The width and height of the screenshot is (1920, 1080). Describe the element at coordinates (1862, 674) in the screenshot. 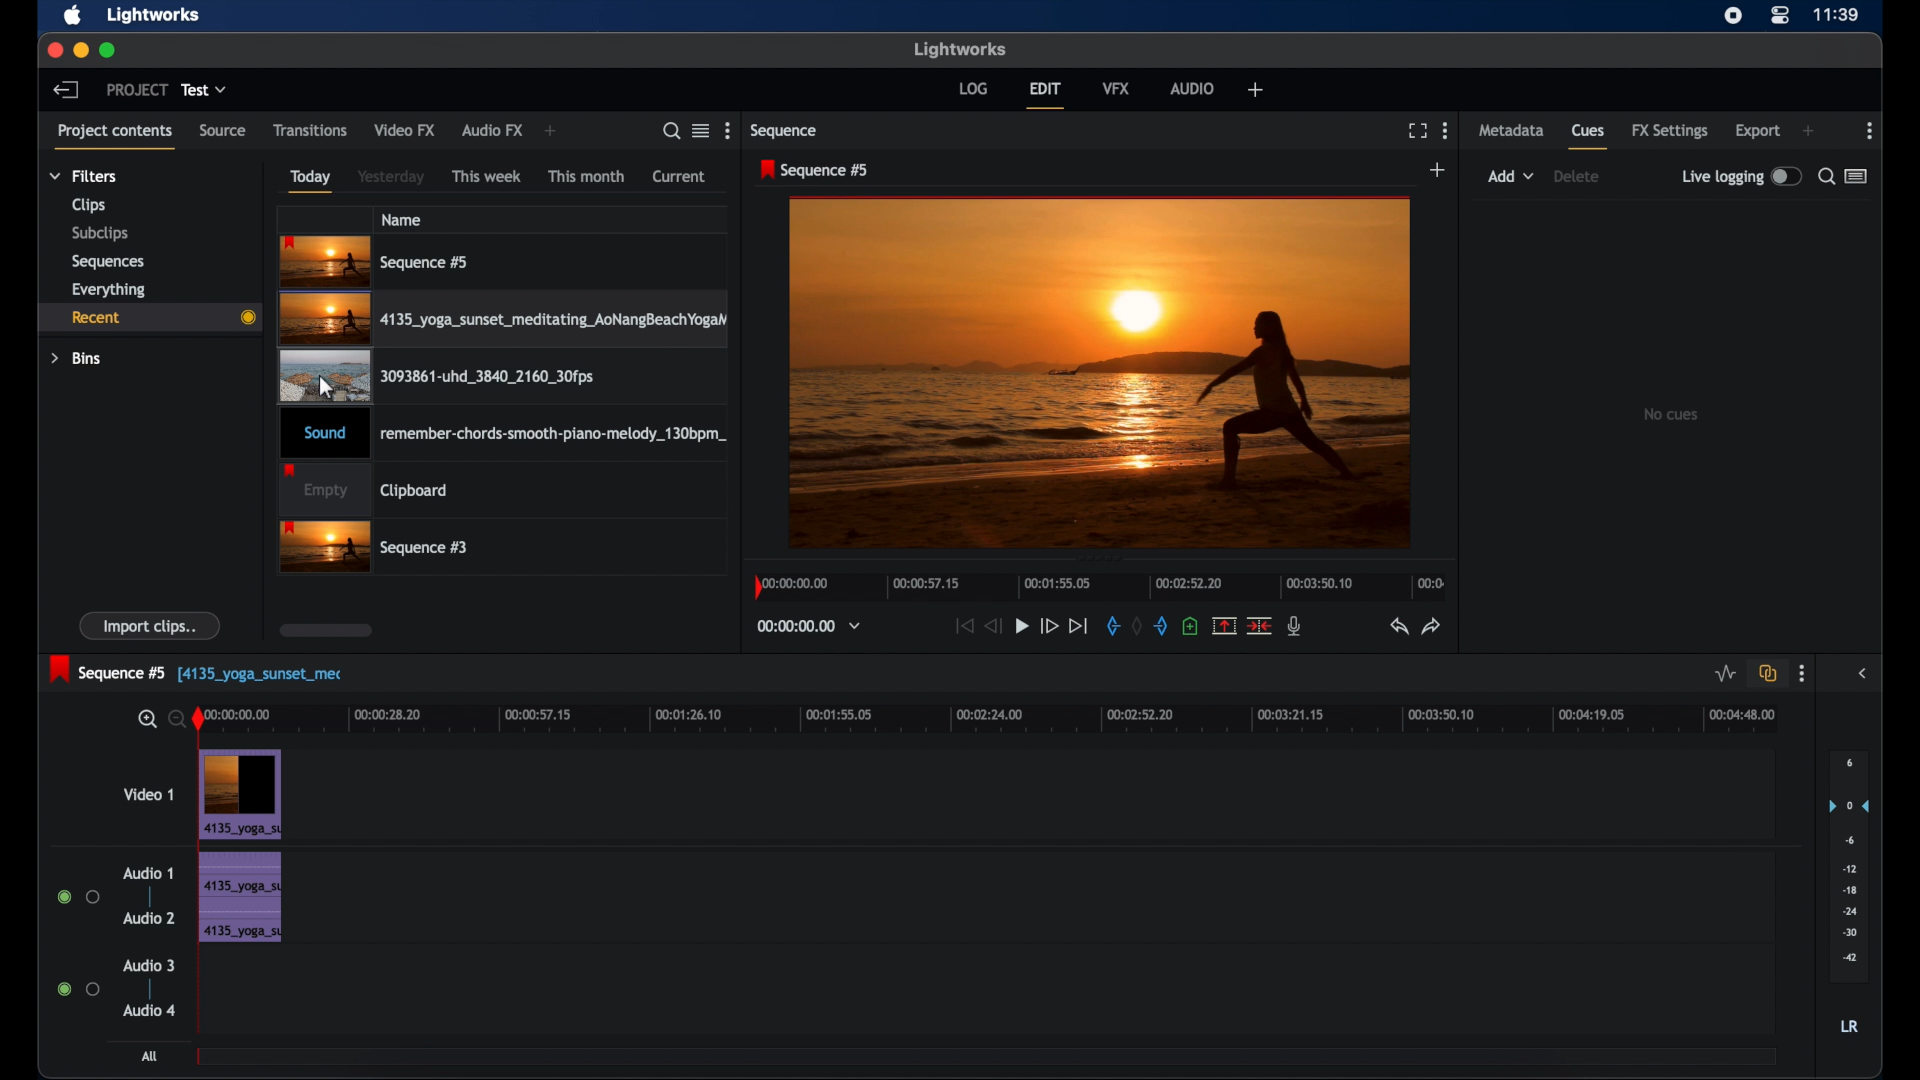

I see `sidebar` at that location.